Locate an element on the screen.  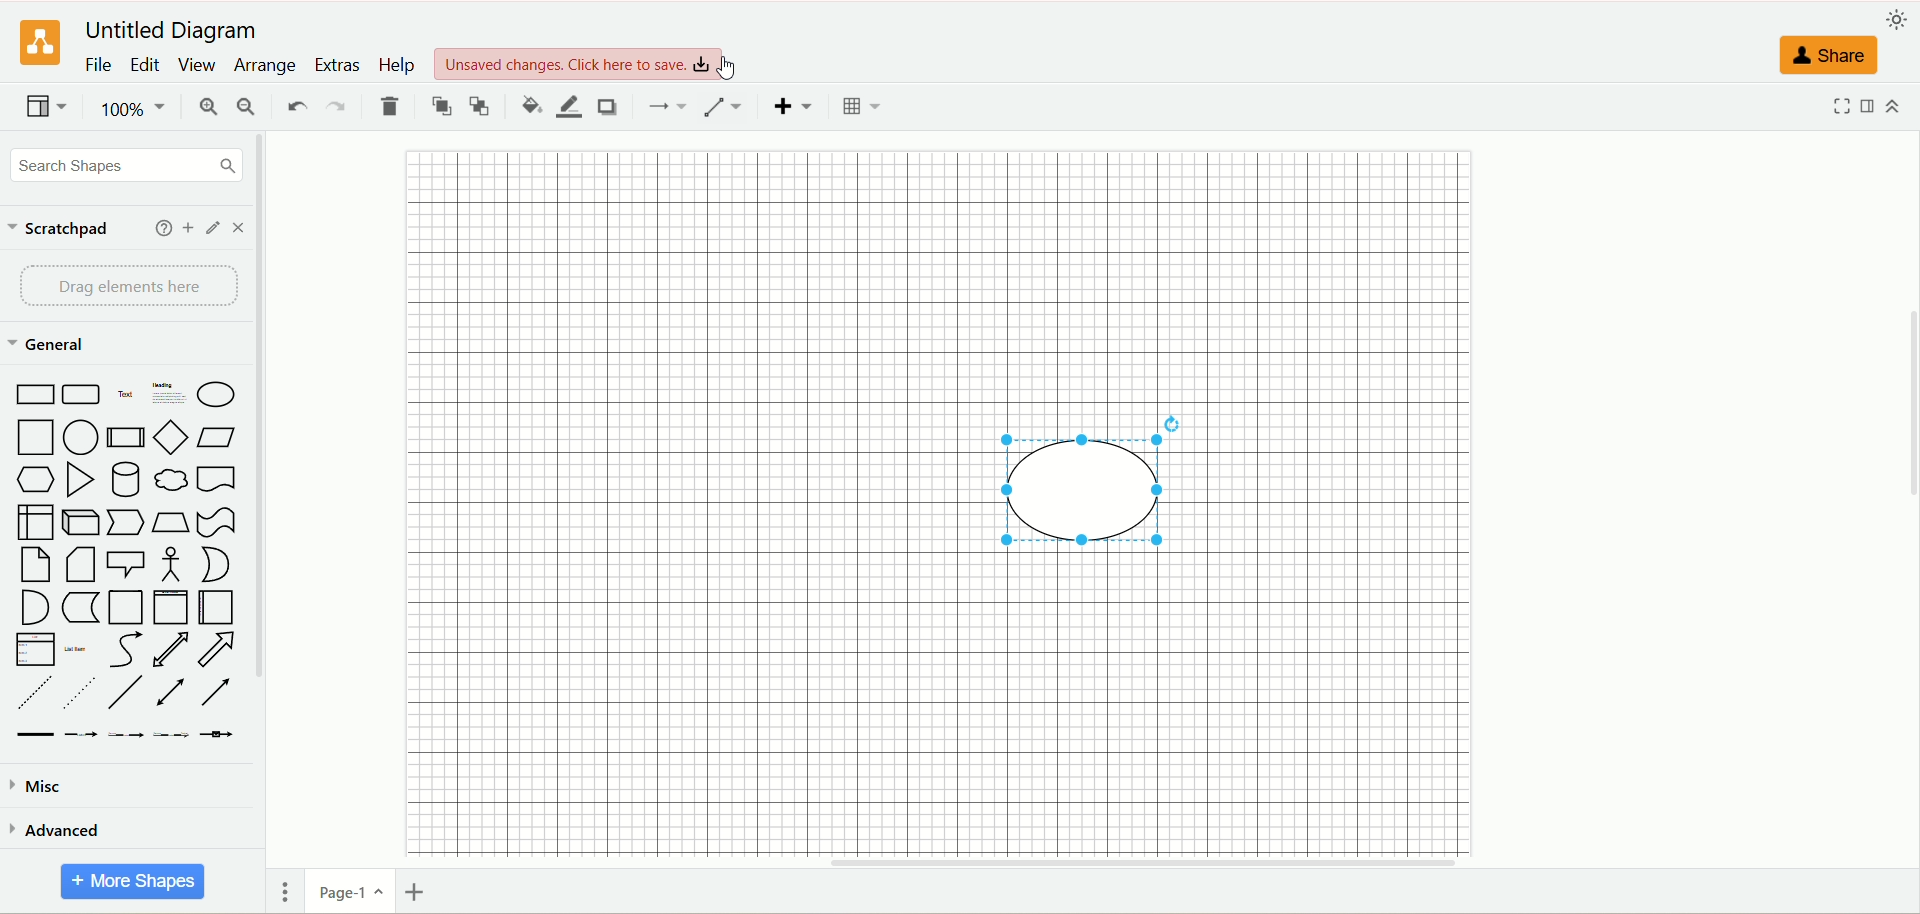
directional connector is located at coordinates (216, 694).